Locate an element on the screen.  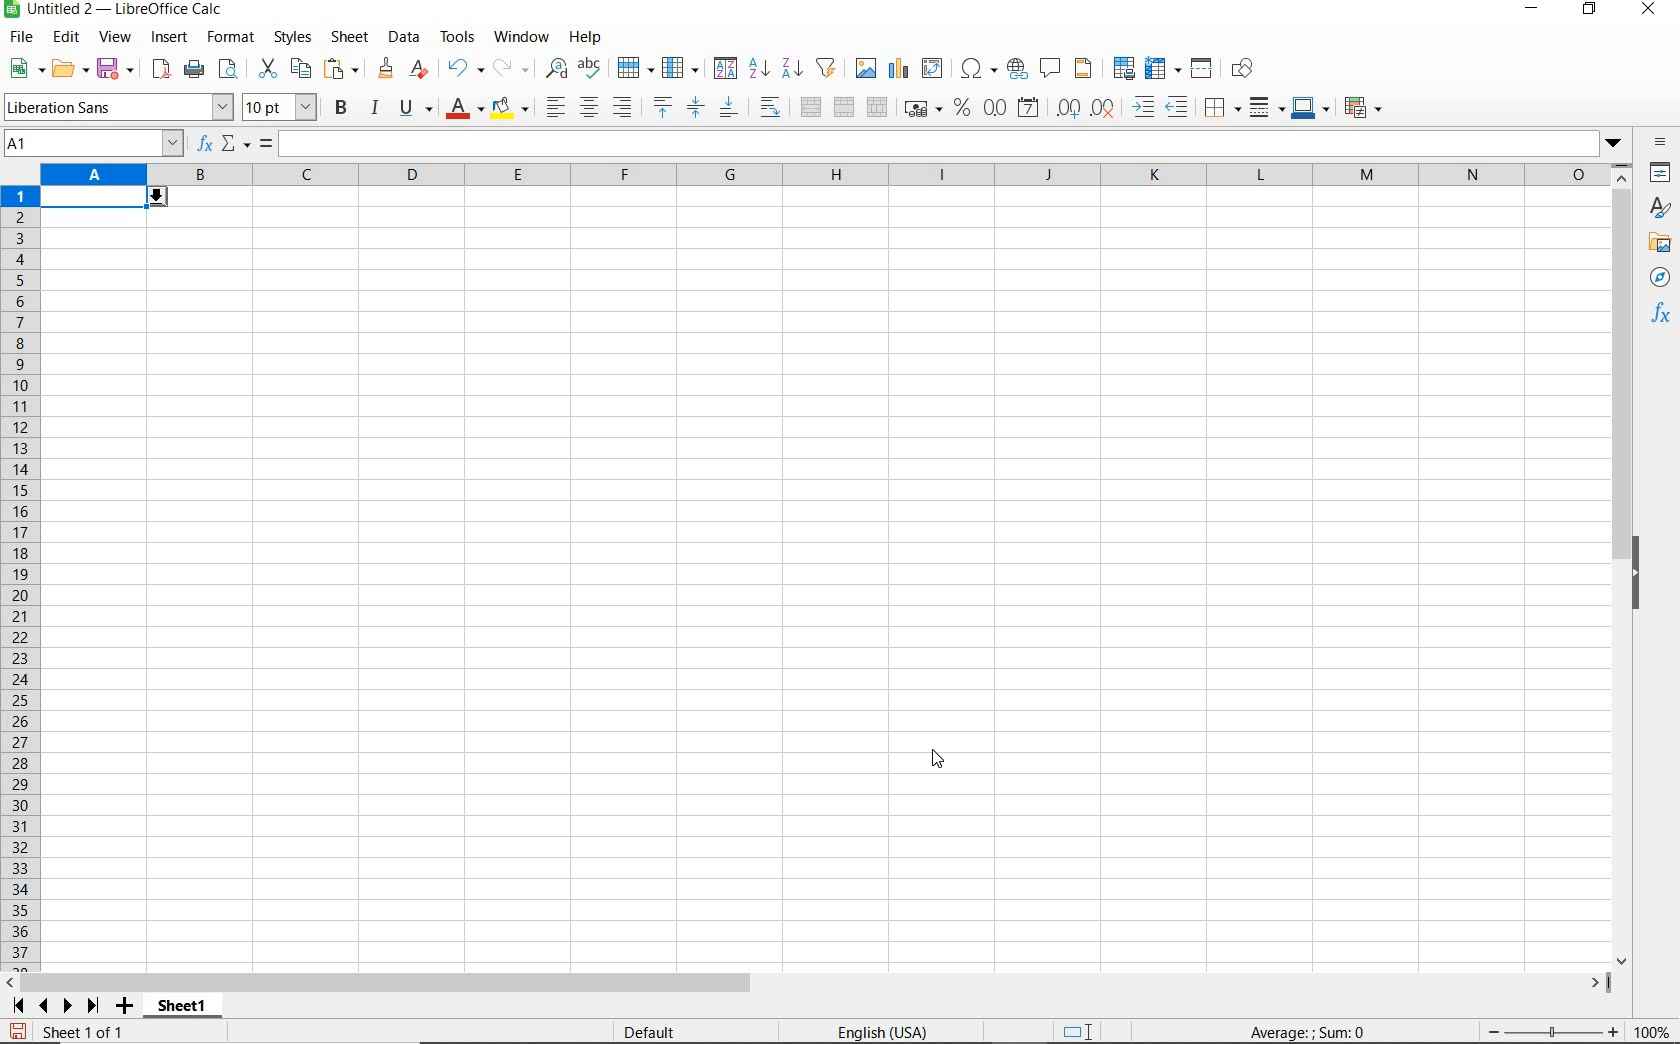
print is located at coordinates (194, 68).